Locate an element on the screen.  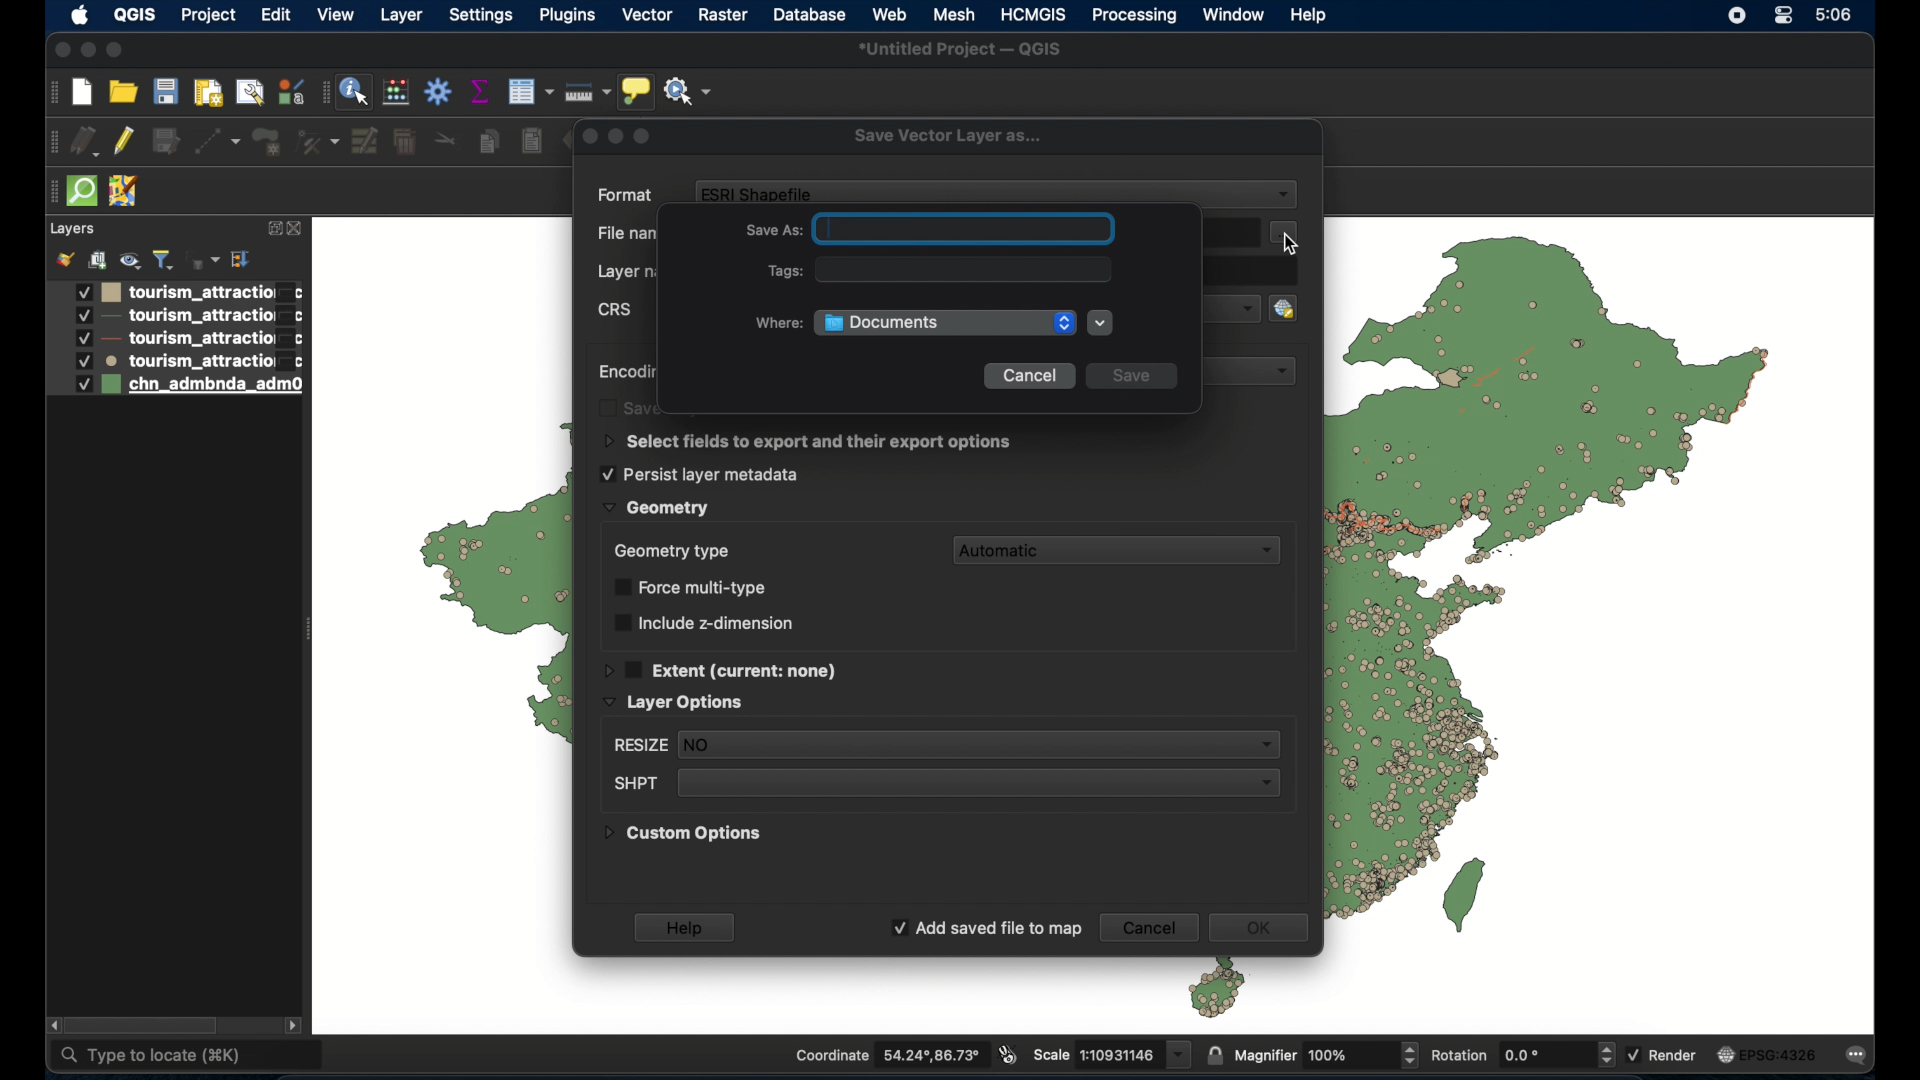
open layer styling panel is located at coordinates (65, 258).